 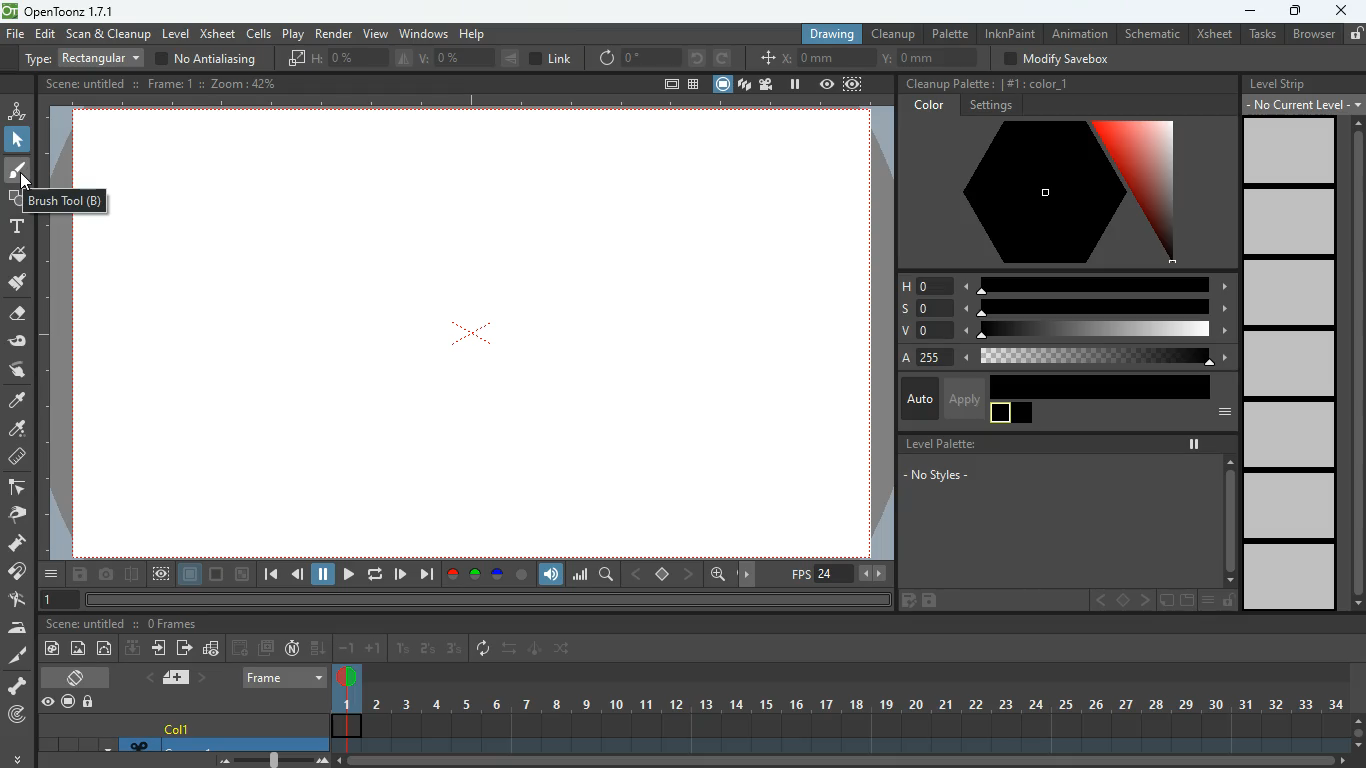 What do you see at coordinates (1010, 33) in the screenshot?
I see `inknpaint` at bounding box center [1010, 33].